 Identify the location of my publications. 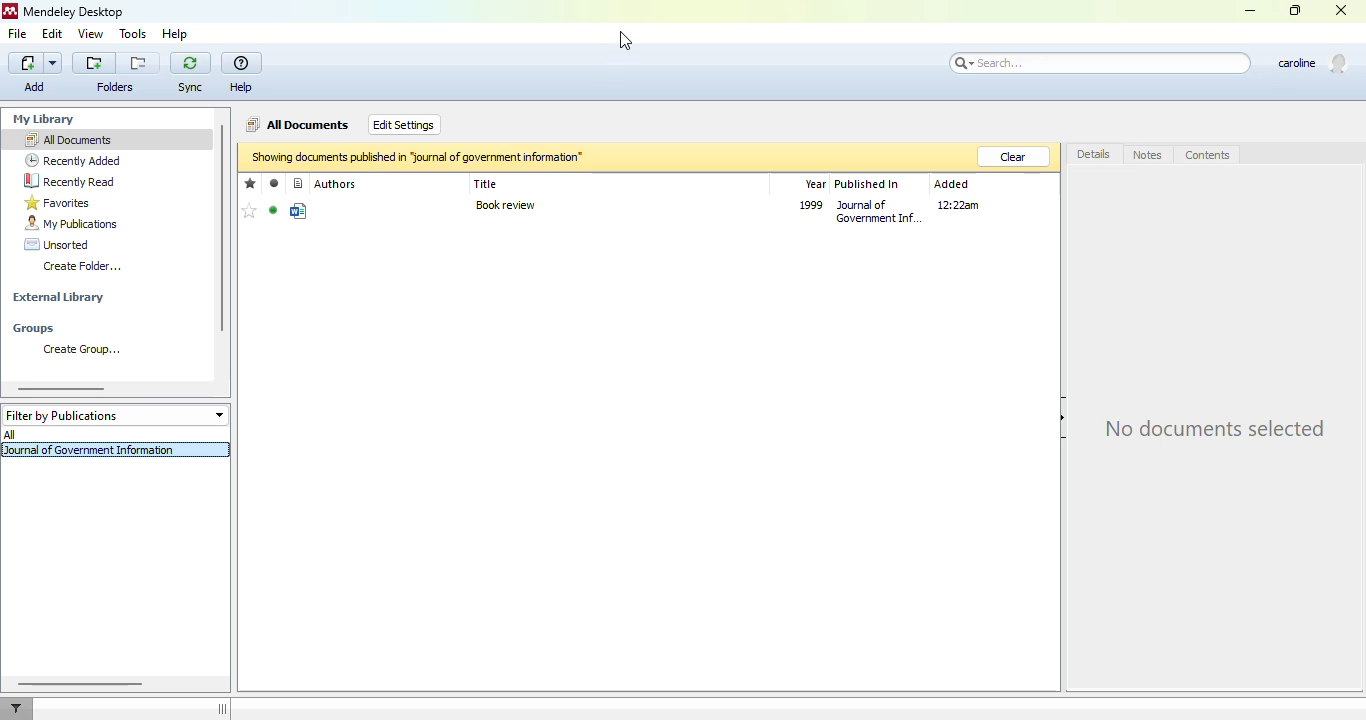
(71, 223).